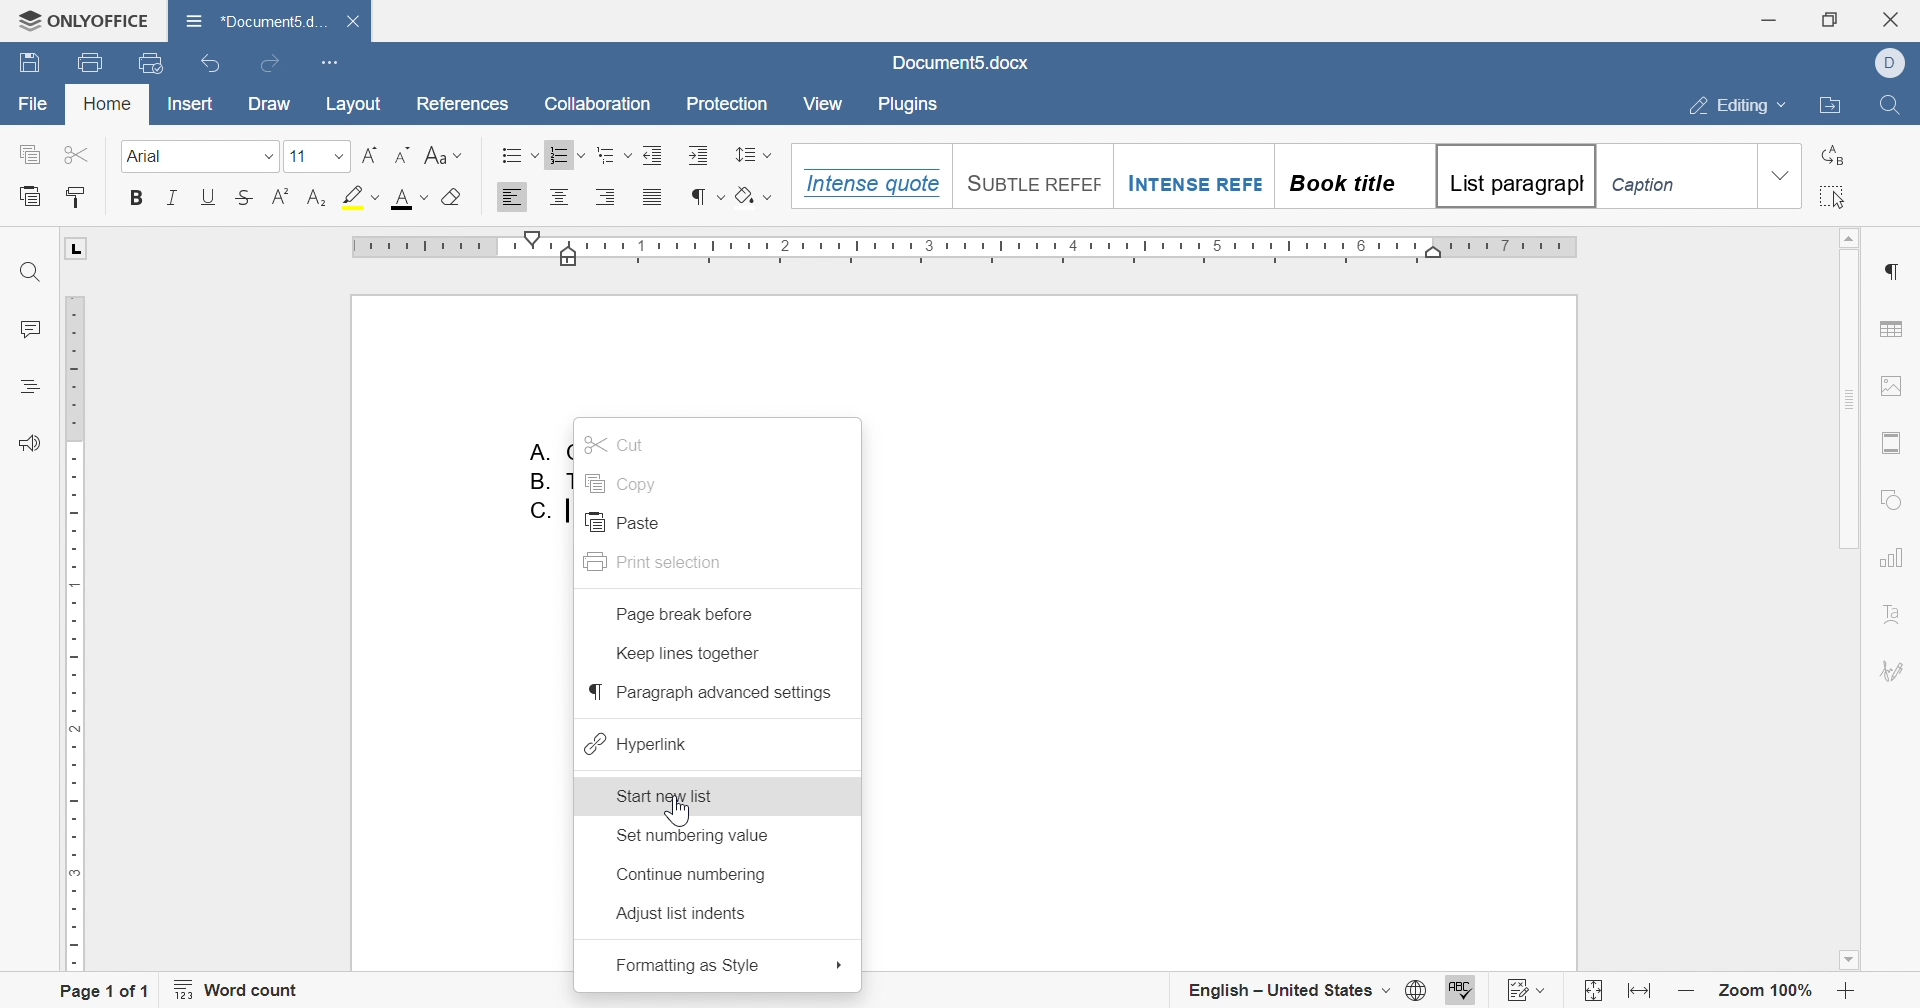  What do you see at coordinates (33, 443) in the screenshot?
I see `feedback & support` at bounding box center [33, 443].